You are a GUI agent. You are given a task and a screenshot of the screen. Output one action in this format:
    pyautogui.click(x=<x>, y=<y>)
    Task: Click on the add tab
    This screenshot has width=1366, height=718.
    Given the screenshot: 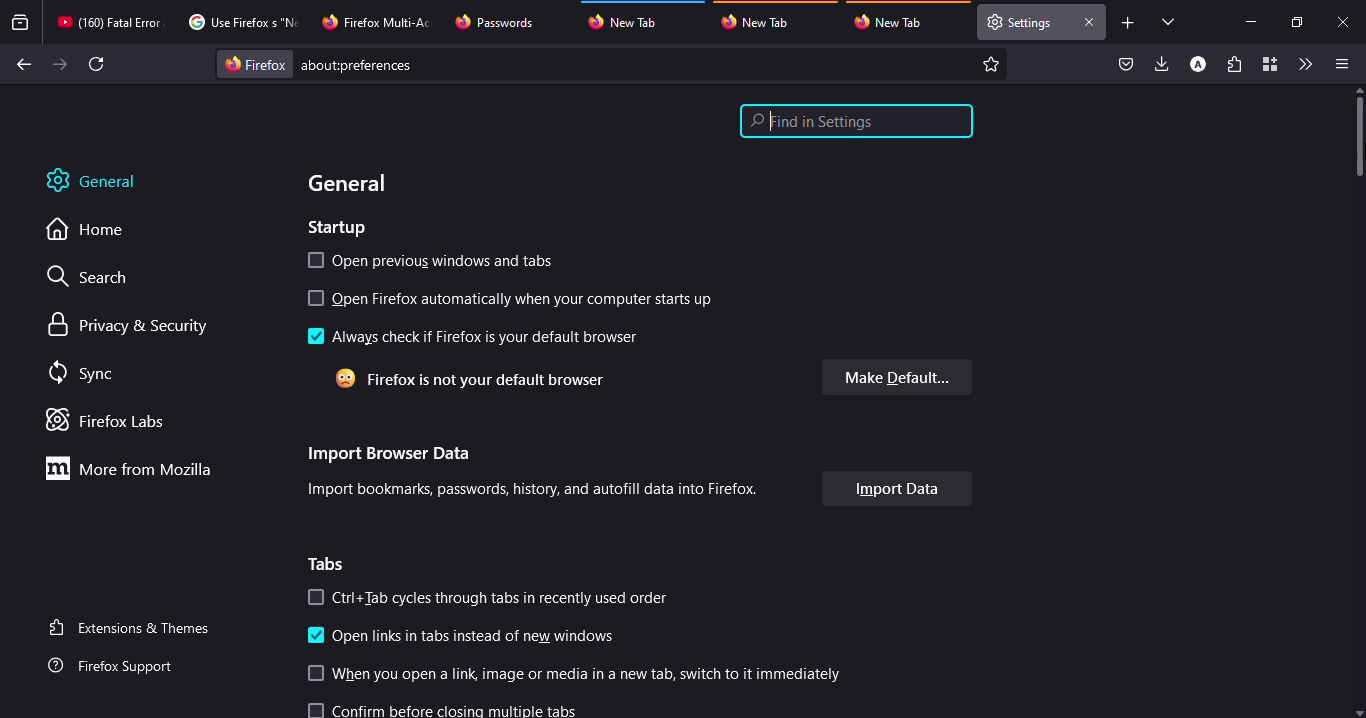 What is the action you would take?
    pyautogui.click(x=1128, y=23)
    